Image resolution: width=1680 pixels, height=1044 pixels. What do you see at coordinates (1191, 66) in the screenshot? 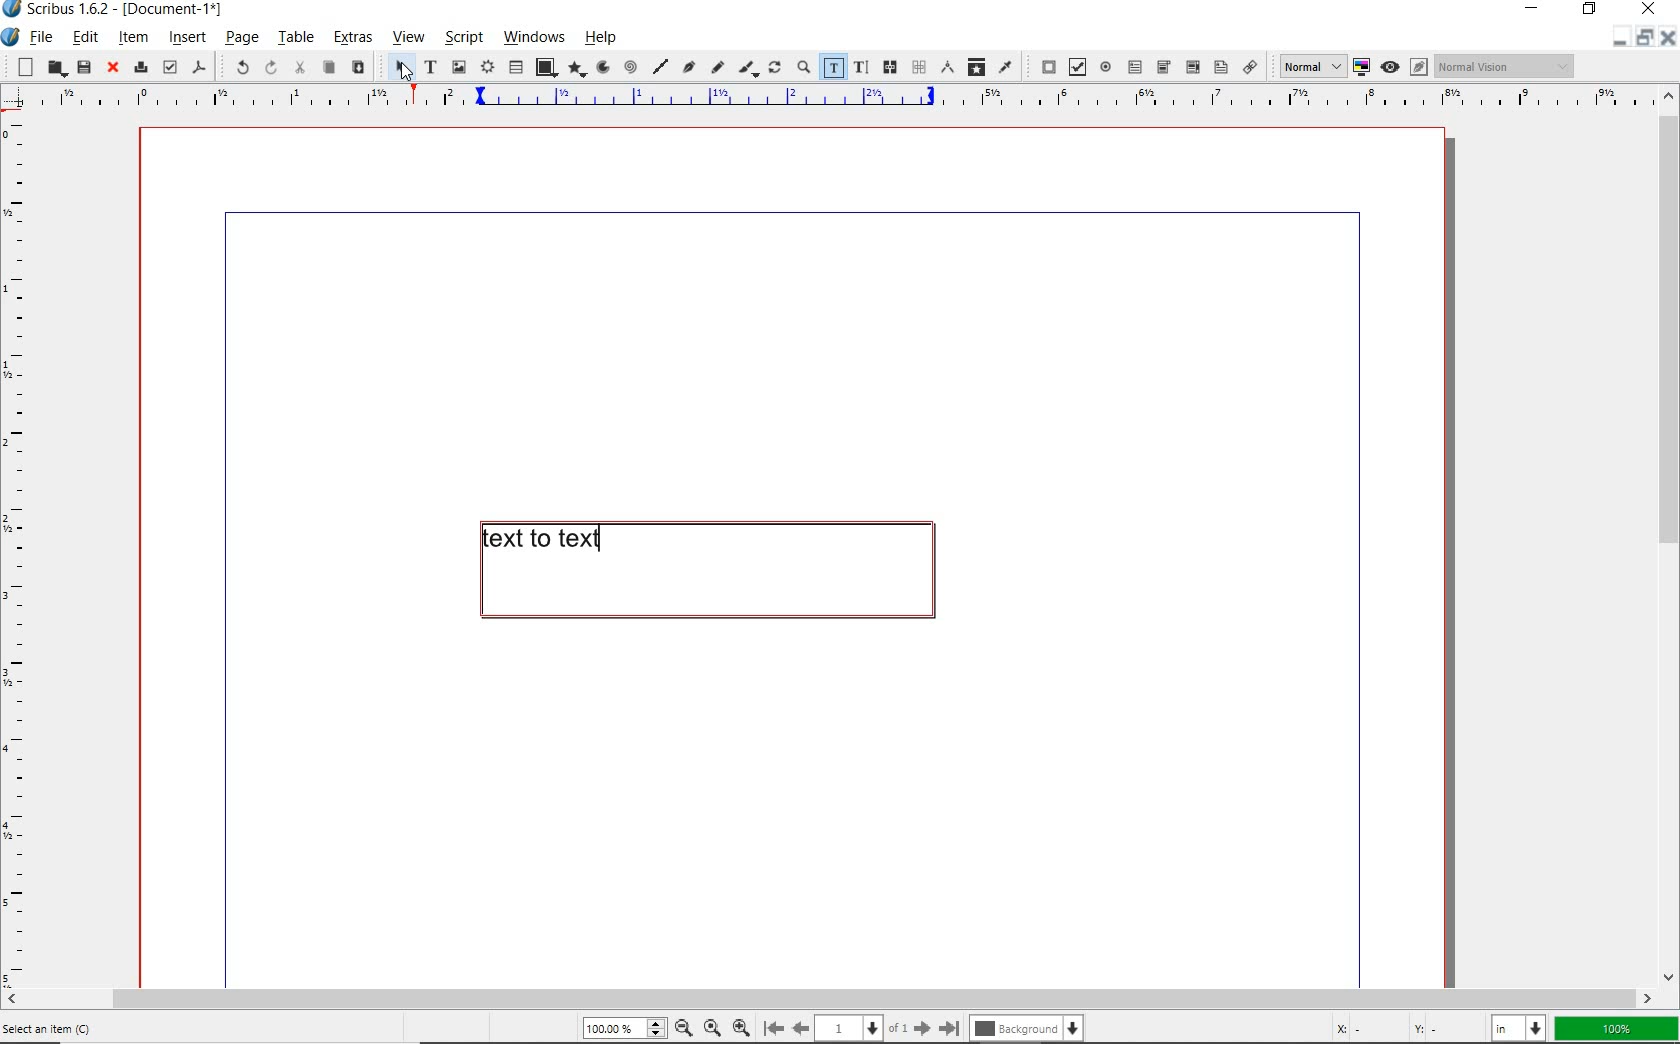
I see `pdf list box` at bounding box center [1191, 66].